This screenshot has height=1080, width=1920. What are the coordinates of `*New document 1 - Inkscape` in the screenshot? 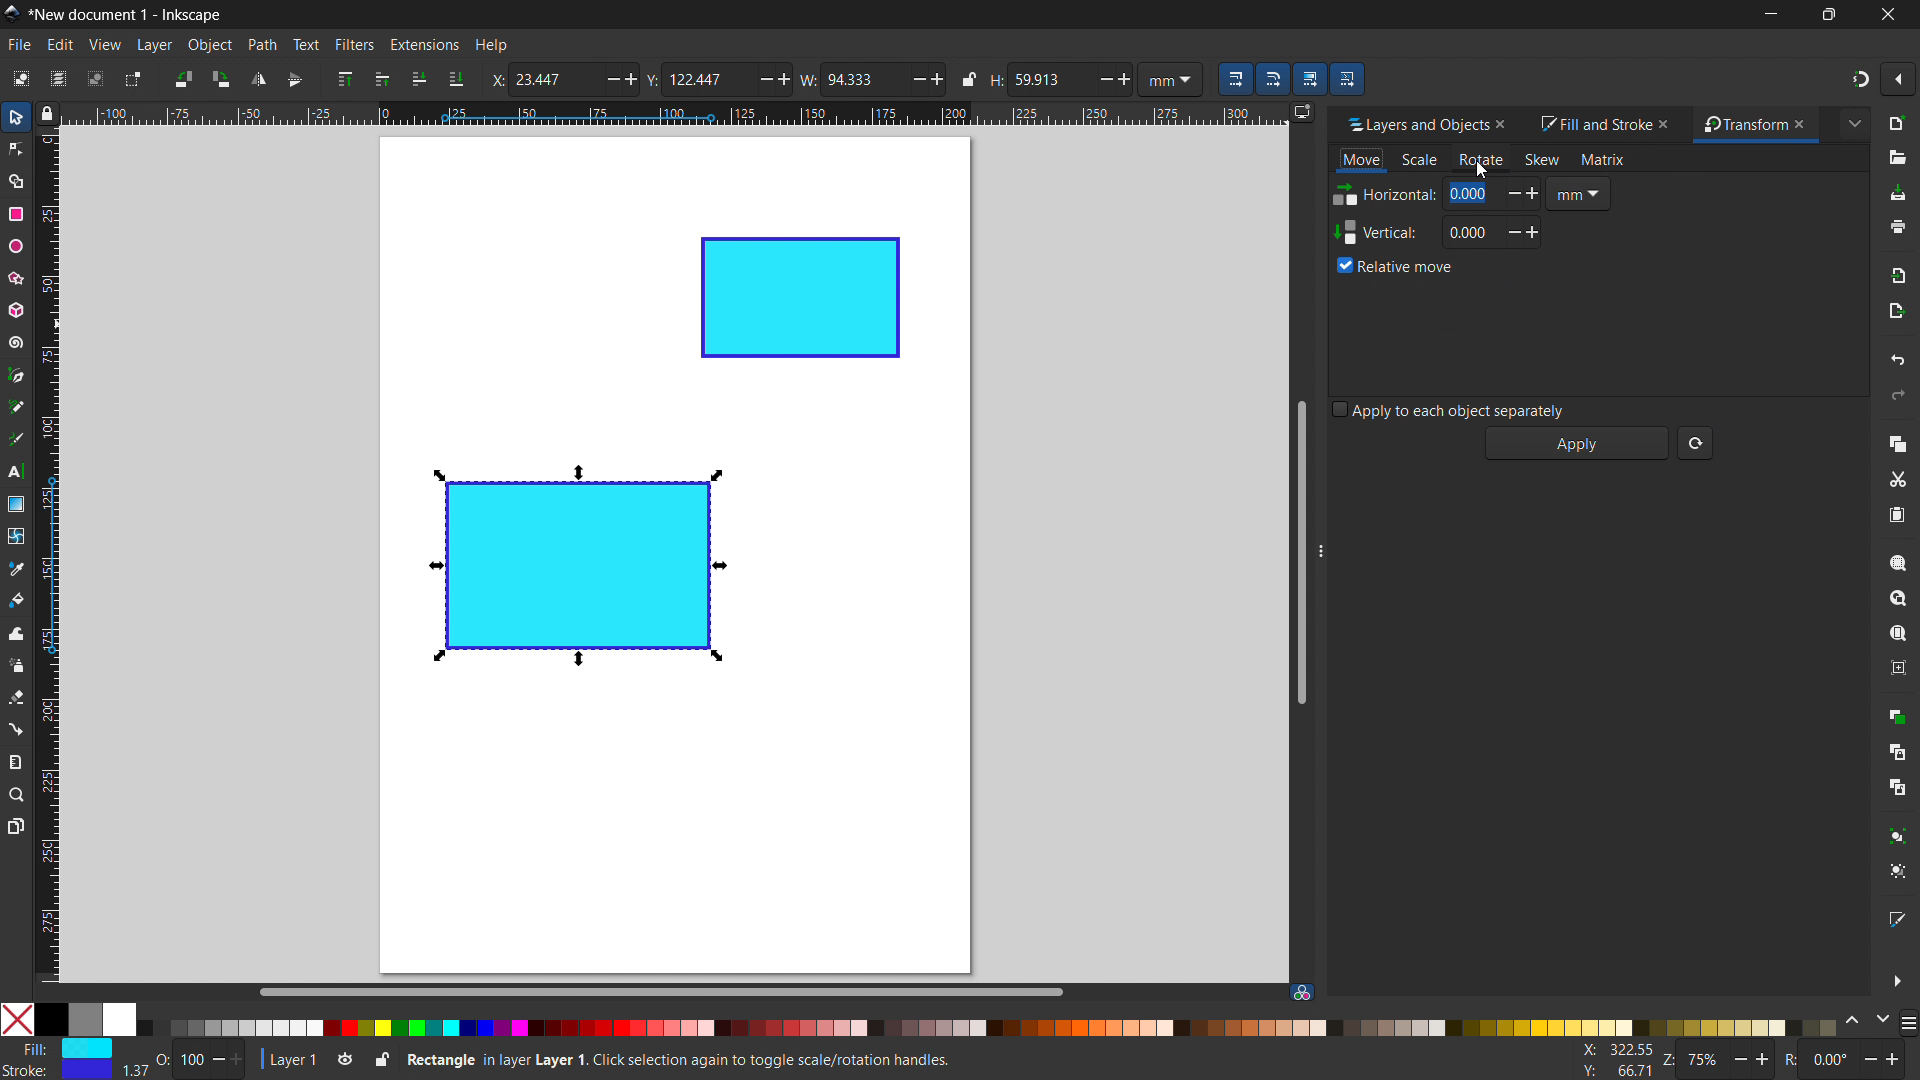 It's located at (127, 15).